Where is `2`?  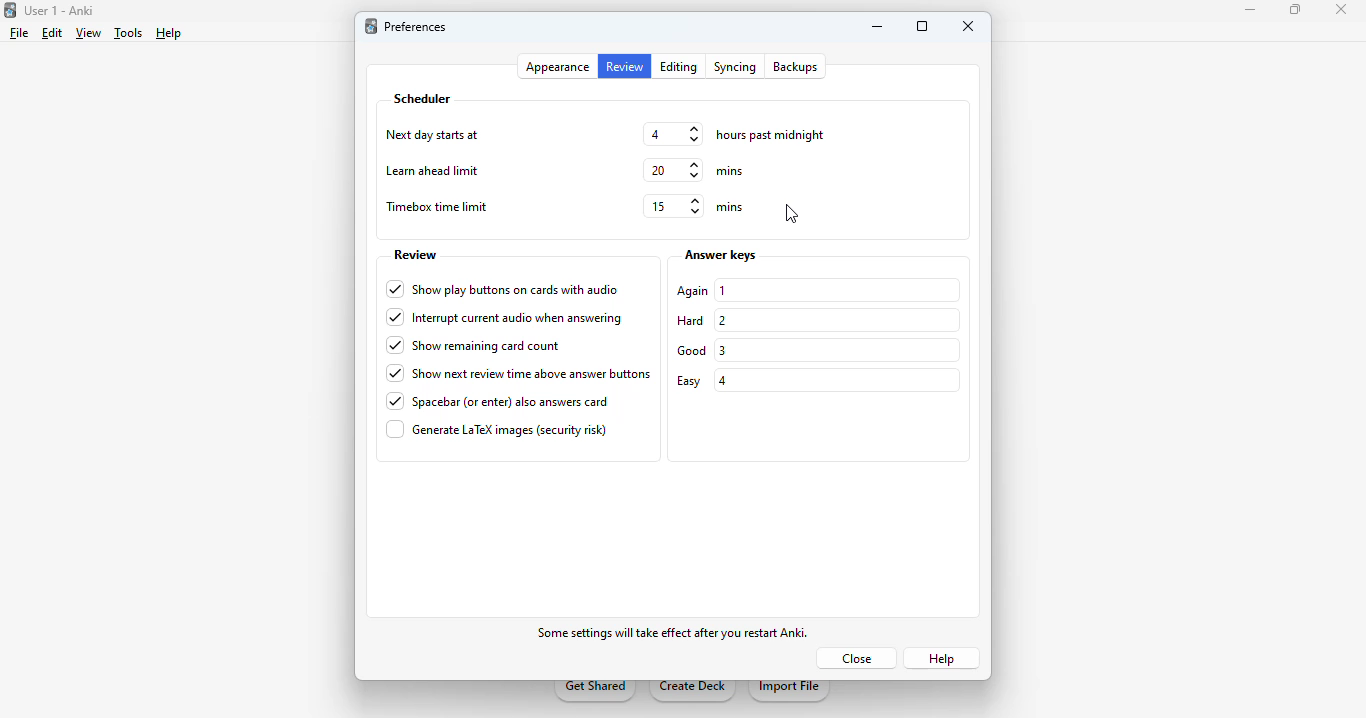
2 is located at coordinates (722, 320).